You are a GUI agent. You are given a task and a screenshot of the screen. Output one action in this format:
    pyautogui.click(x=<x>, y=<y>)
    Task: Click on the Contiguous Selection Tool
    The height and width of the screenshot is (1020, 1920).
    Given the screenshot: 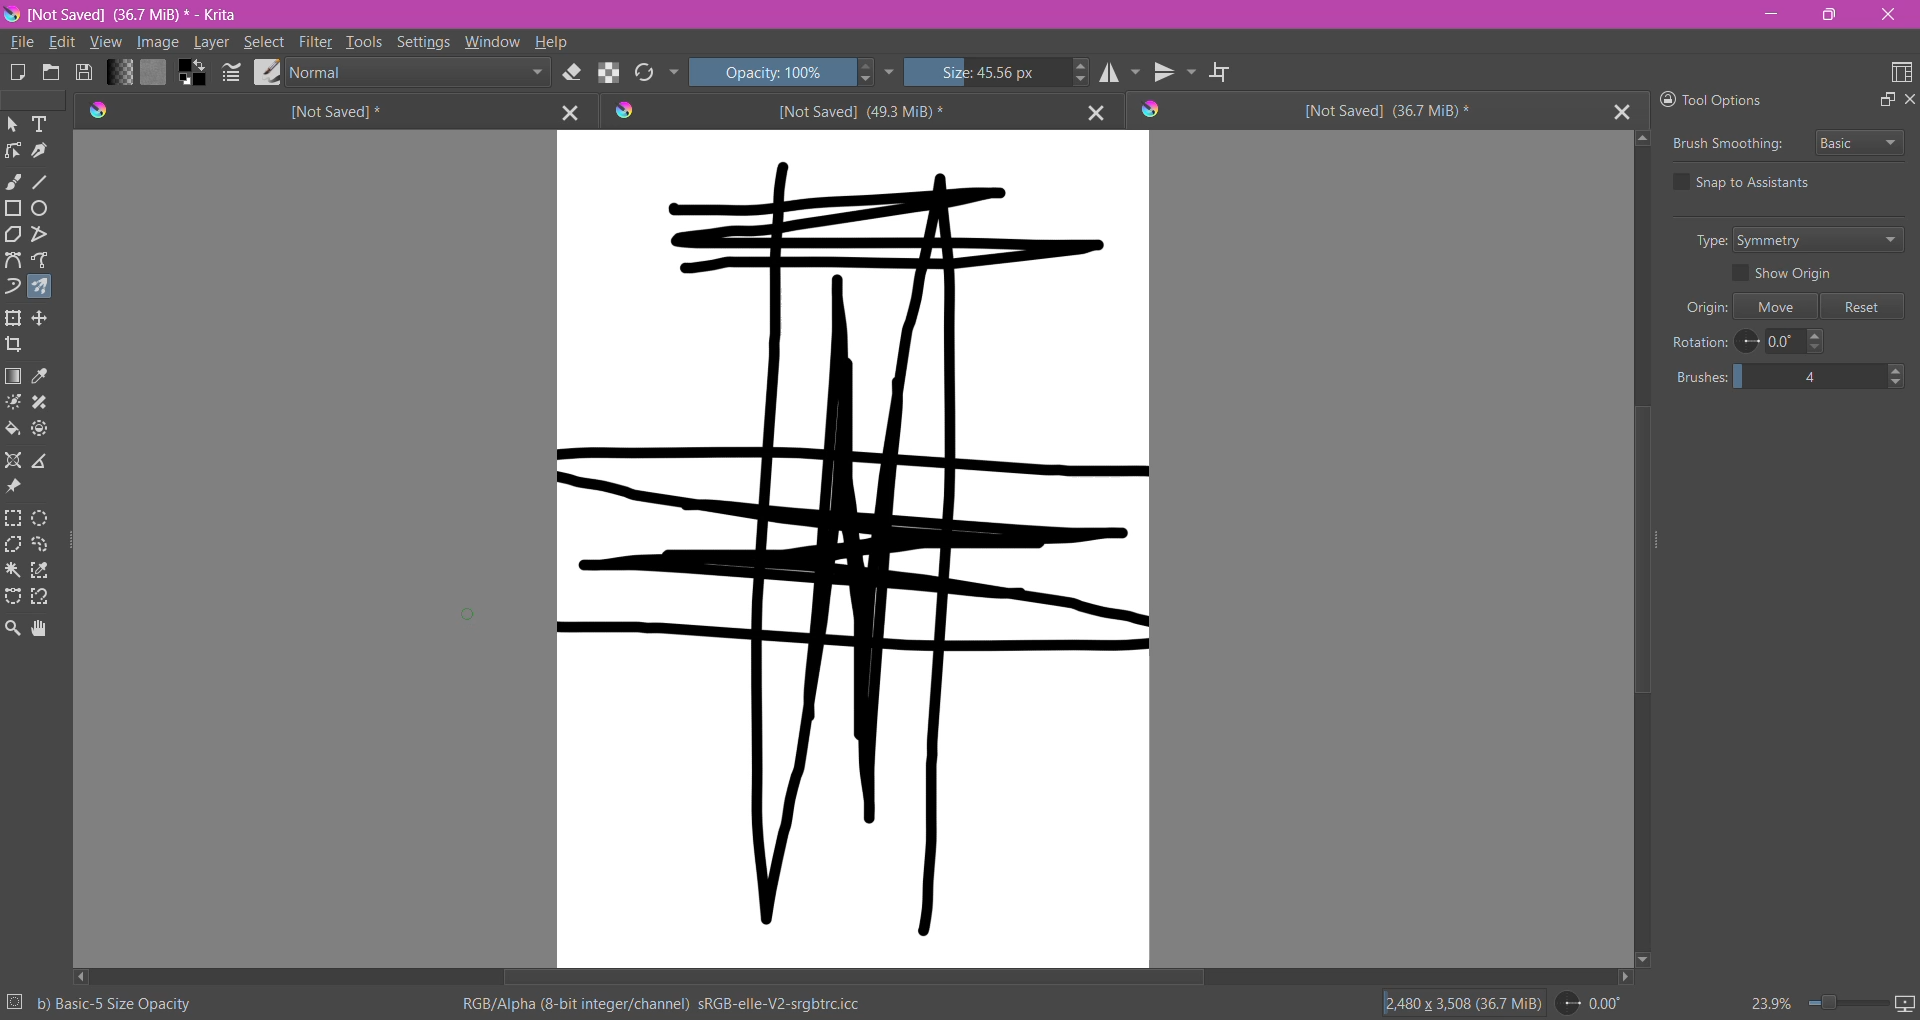 What is the action you would take?
    pyautogui.click(x=15, y=571)
    